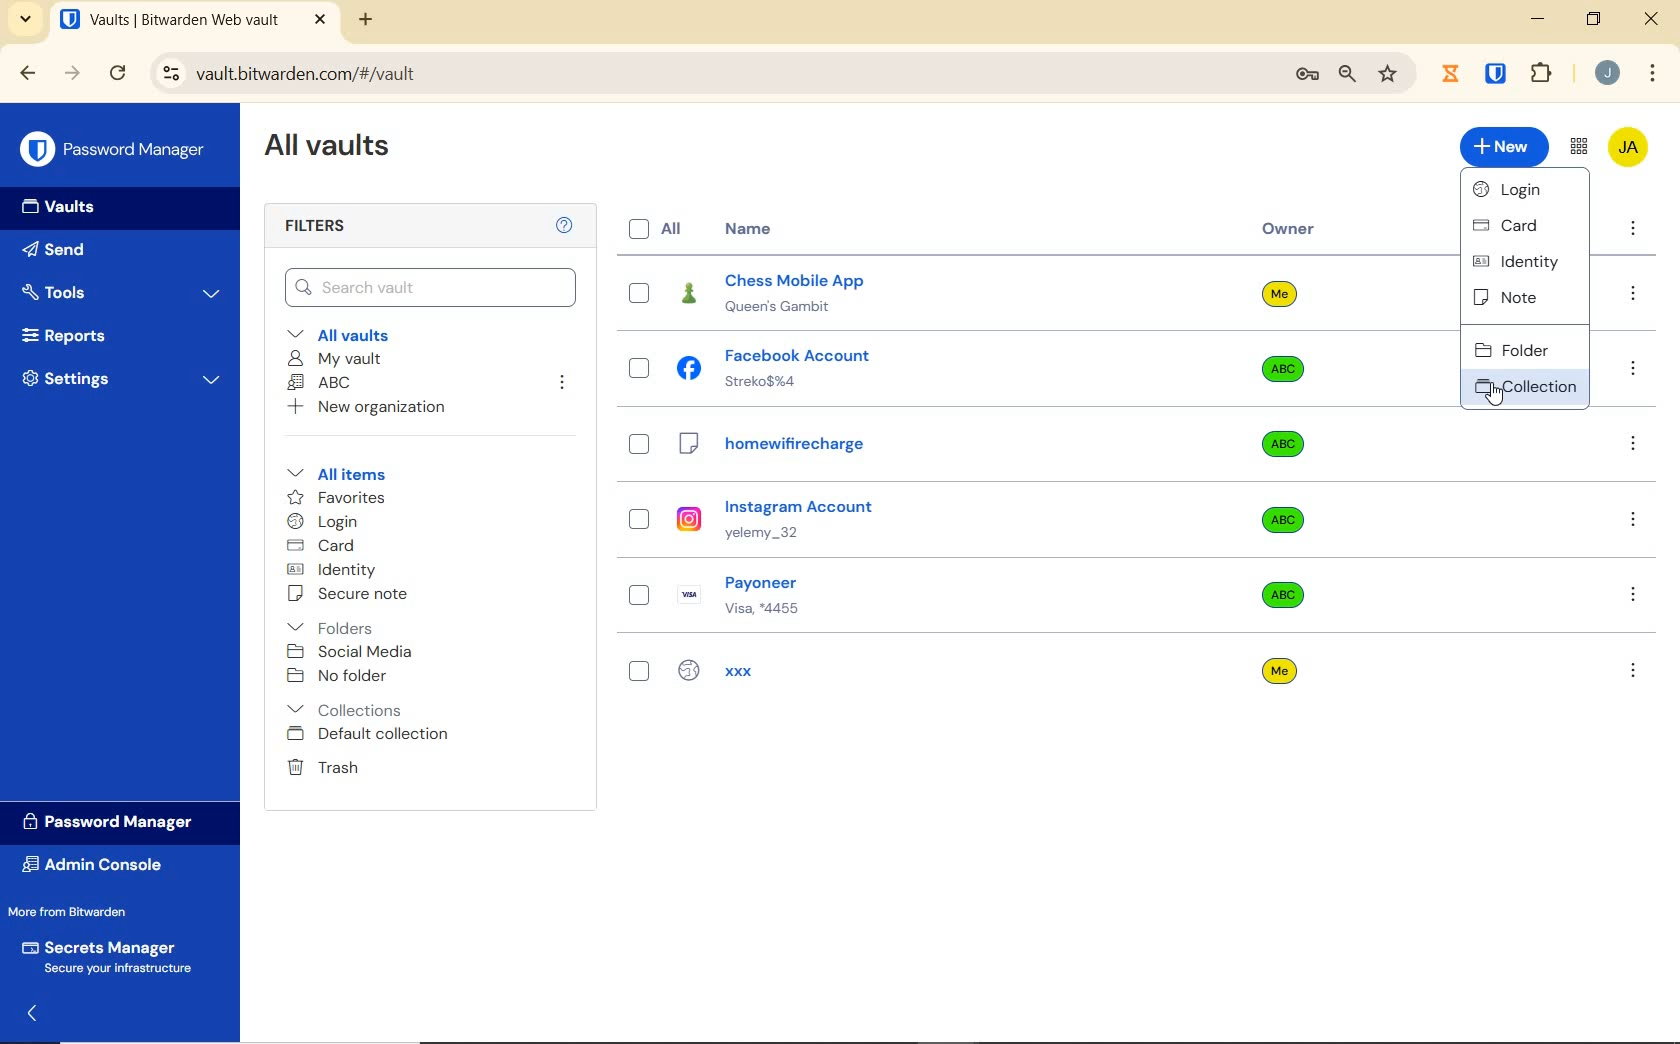 This screenshot has width=1680, height=1044. Describe the element at coordinates (338, 474) in the screenshot. I see `All items` at that location.